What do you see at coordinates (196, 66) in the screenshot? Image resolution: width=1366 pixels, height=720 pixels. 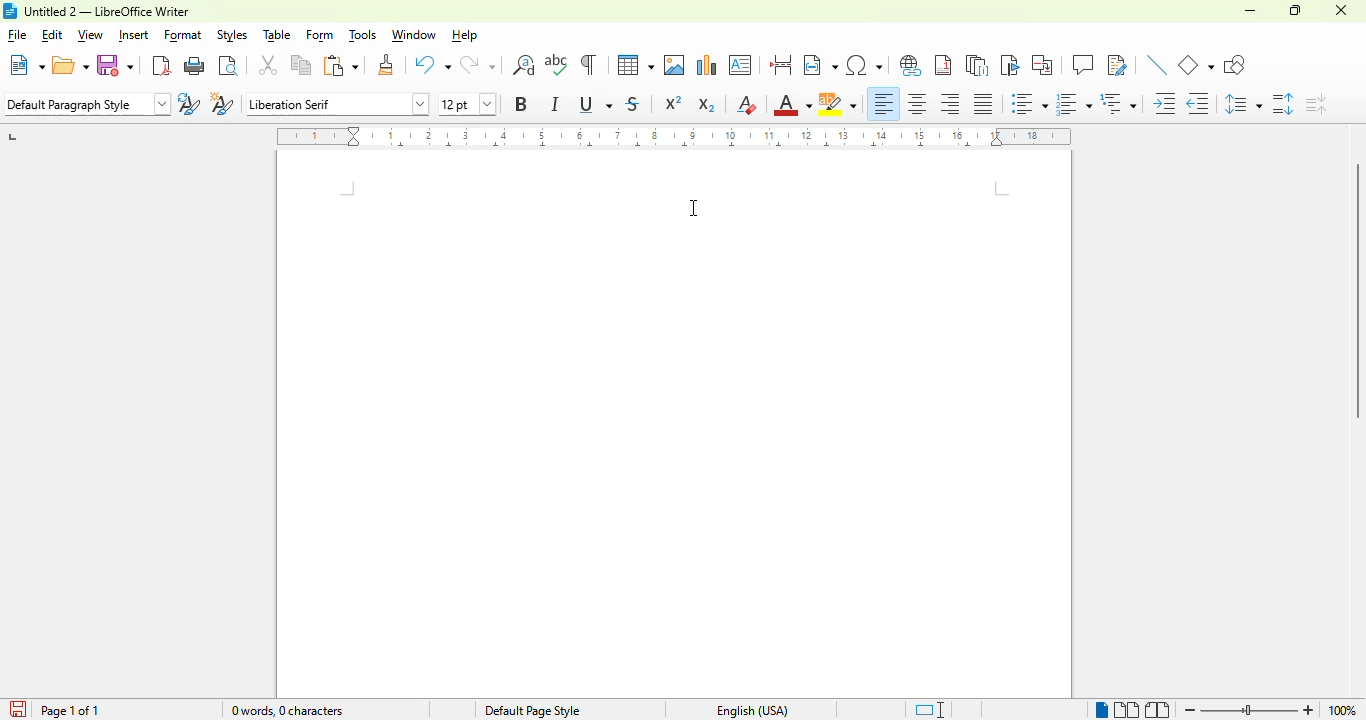 I see `print` at bounding box center [196, 66].